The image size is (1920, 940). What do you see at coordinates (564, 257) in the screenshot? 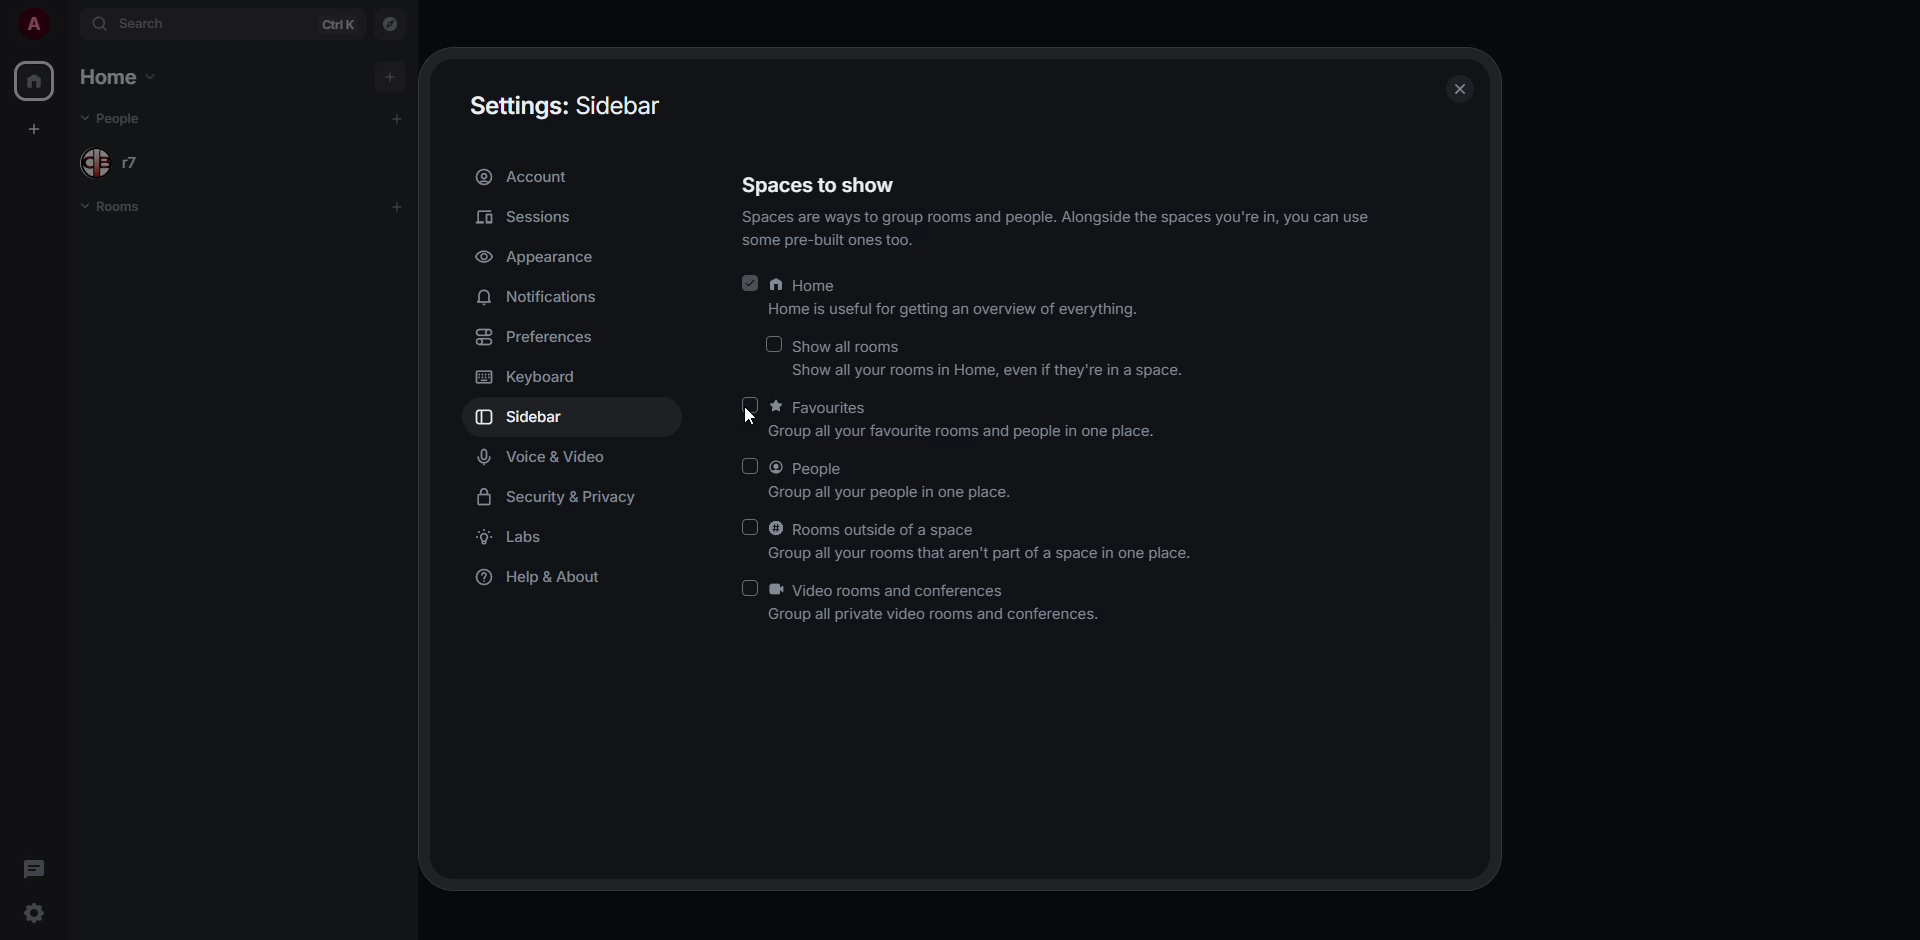
I see `appearance` at bounding box center [564, 257].